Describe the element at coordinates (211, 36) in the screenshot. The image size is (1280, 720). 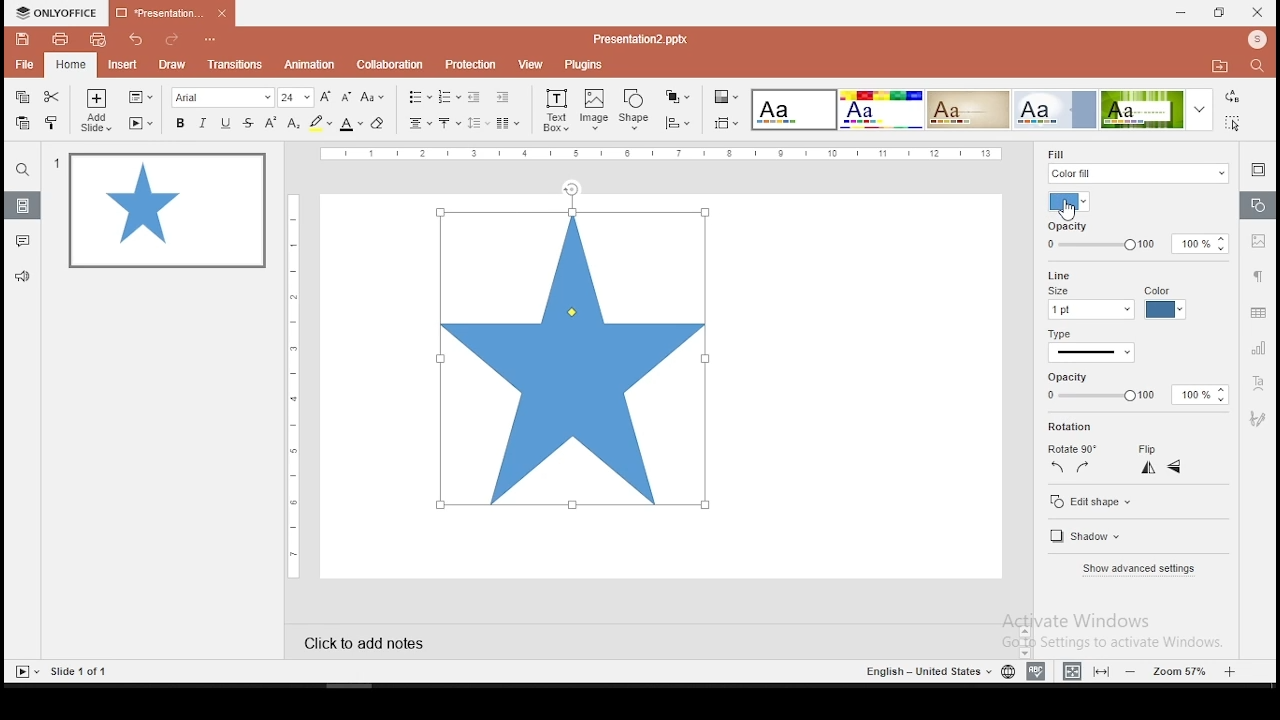
I see `customize quick access toolbar` at that location.